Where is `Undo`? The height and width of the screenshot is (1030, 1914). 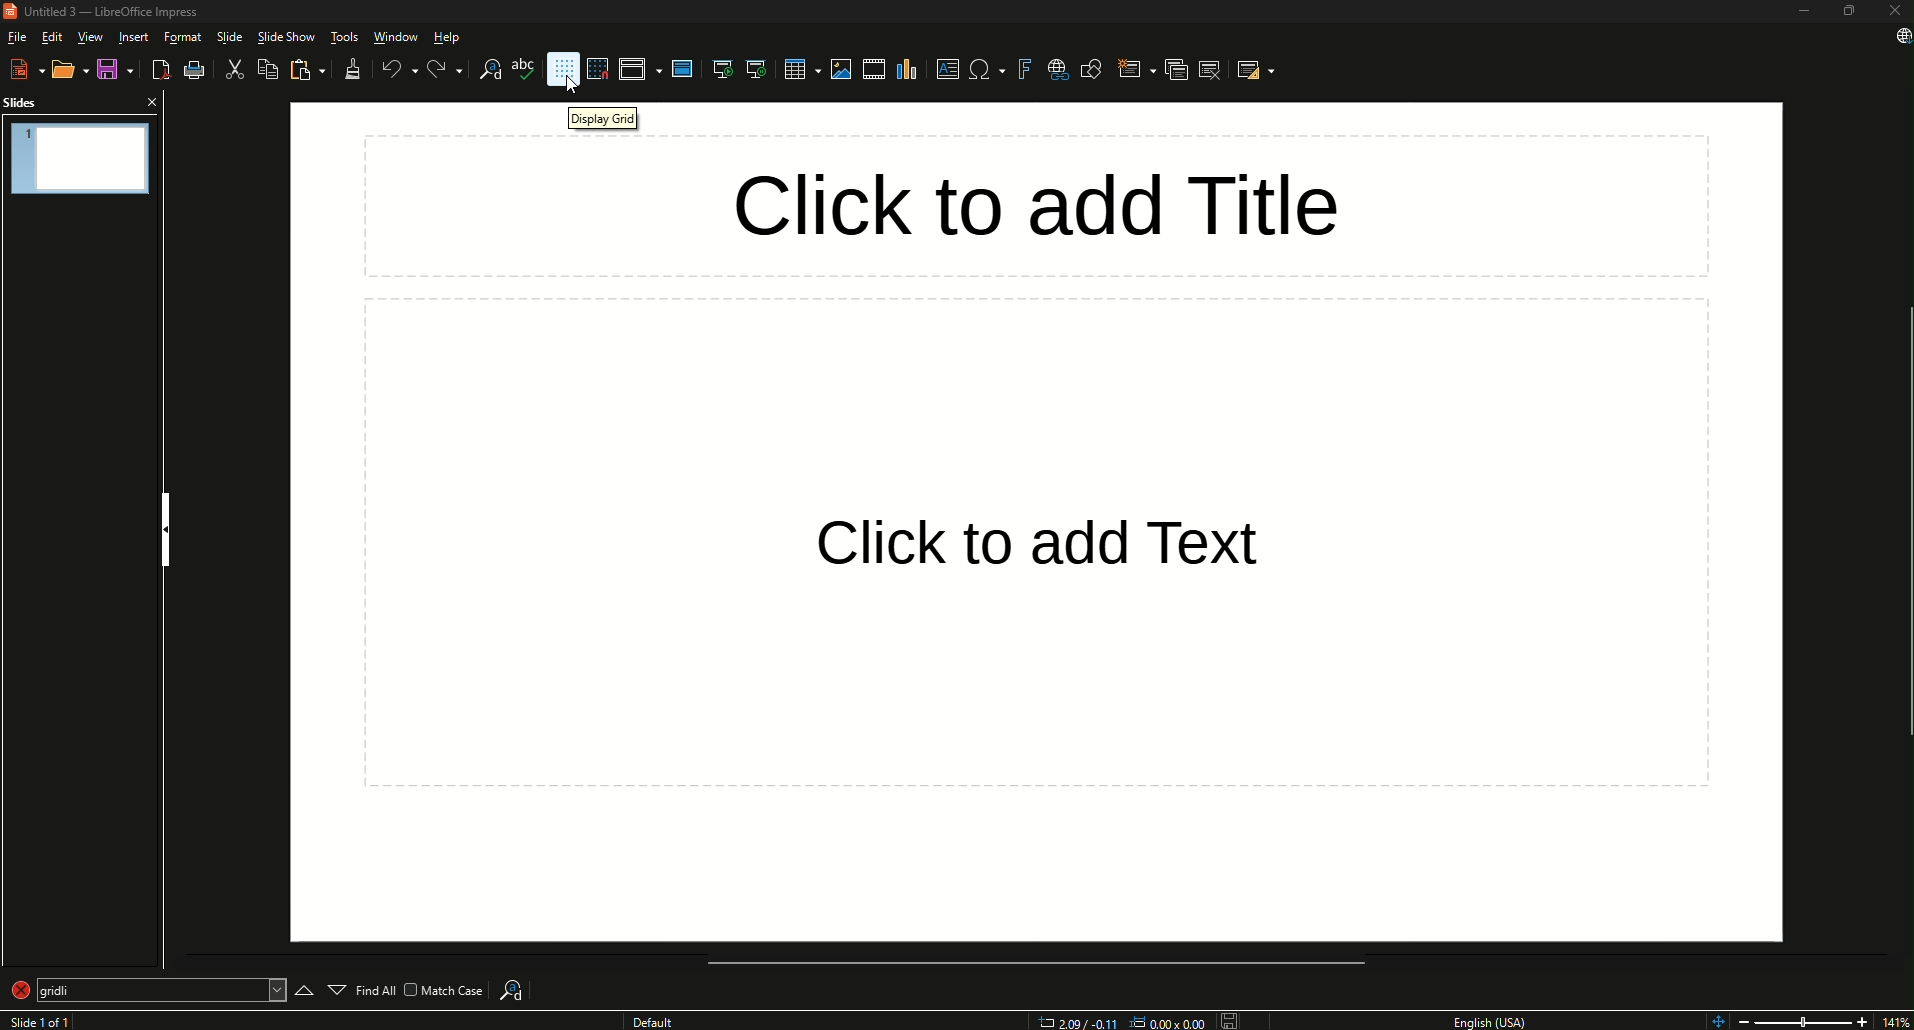 Undo is located at coordinates (394, 69).